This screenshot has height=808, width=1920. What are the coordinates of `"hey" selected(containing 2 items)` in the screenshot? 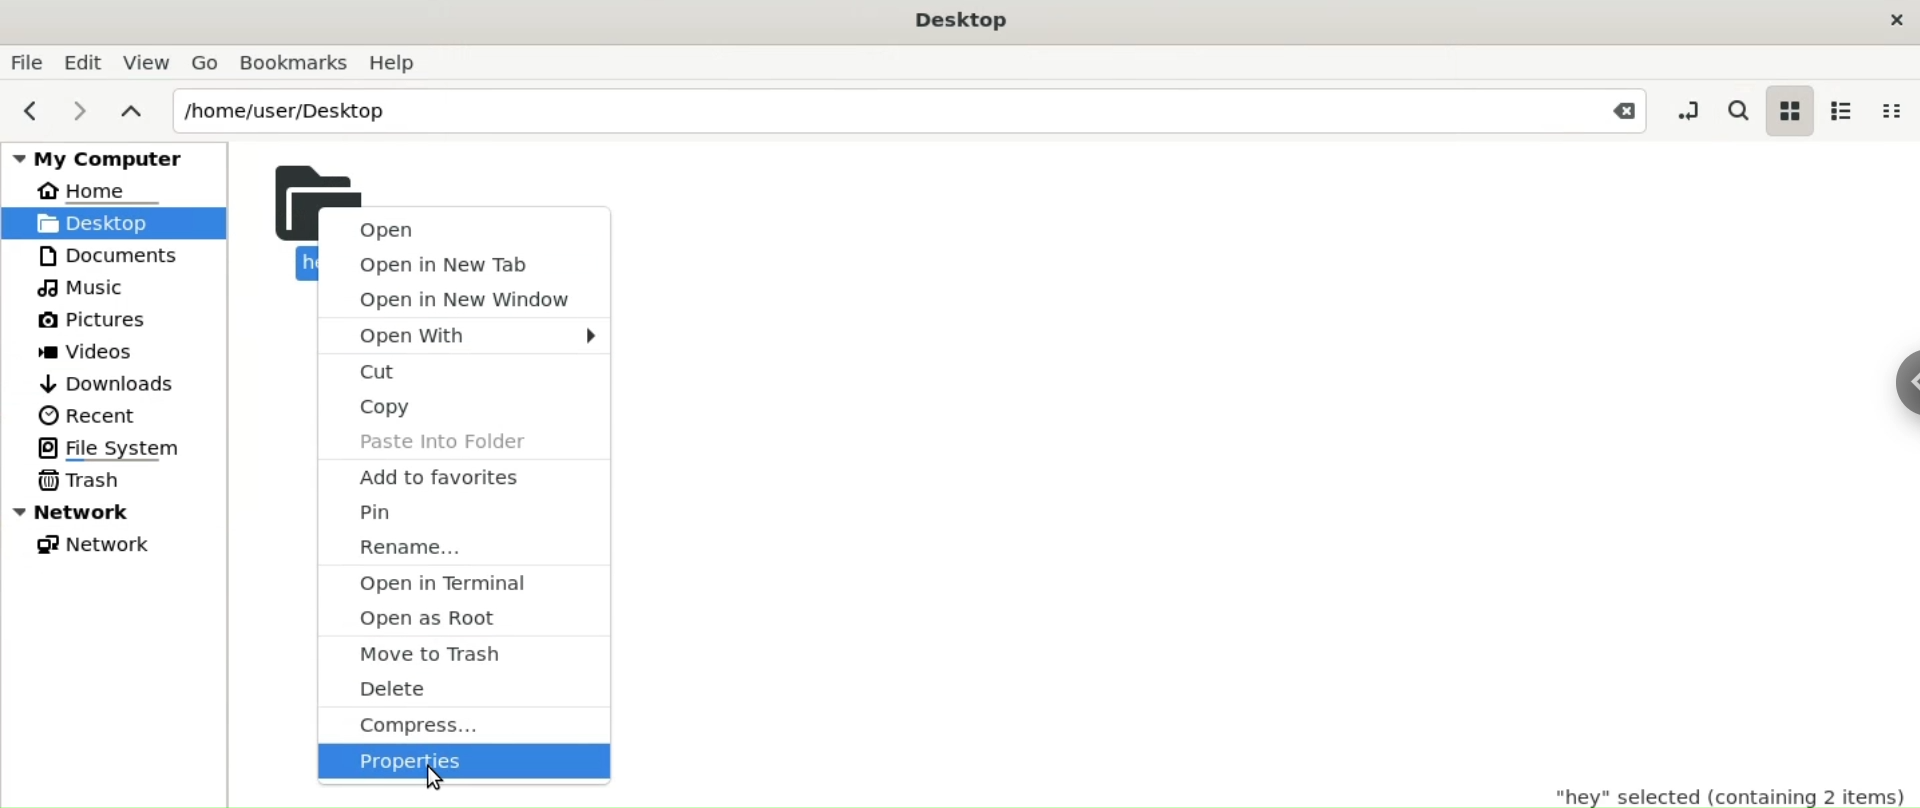 It's located at (1726, 793).